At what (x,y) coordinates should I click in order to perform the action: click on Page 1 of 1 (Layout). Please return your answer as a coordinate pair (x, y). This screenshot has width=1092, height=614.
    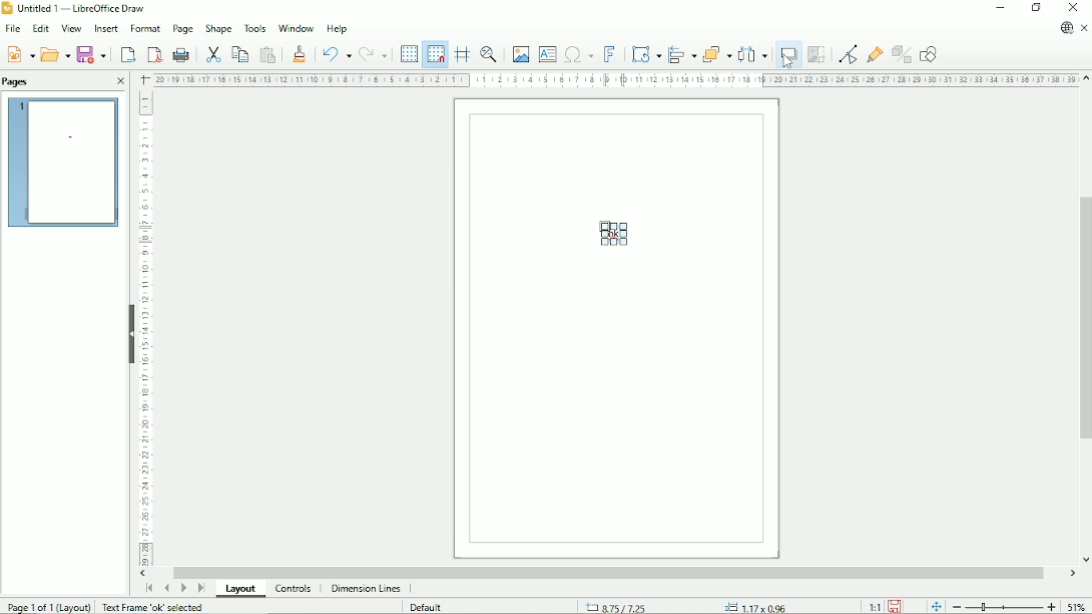
    Looking at the image, I should click on (47, 607).